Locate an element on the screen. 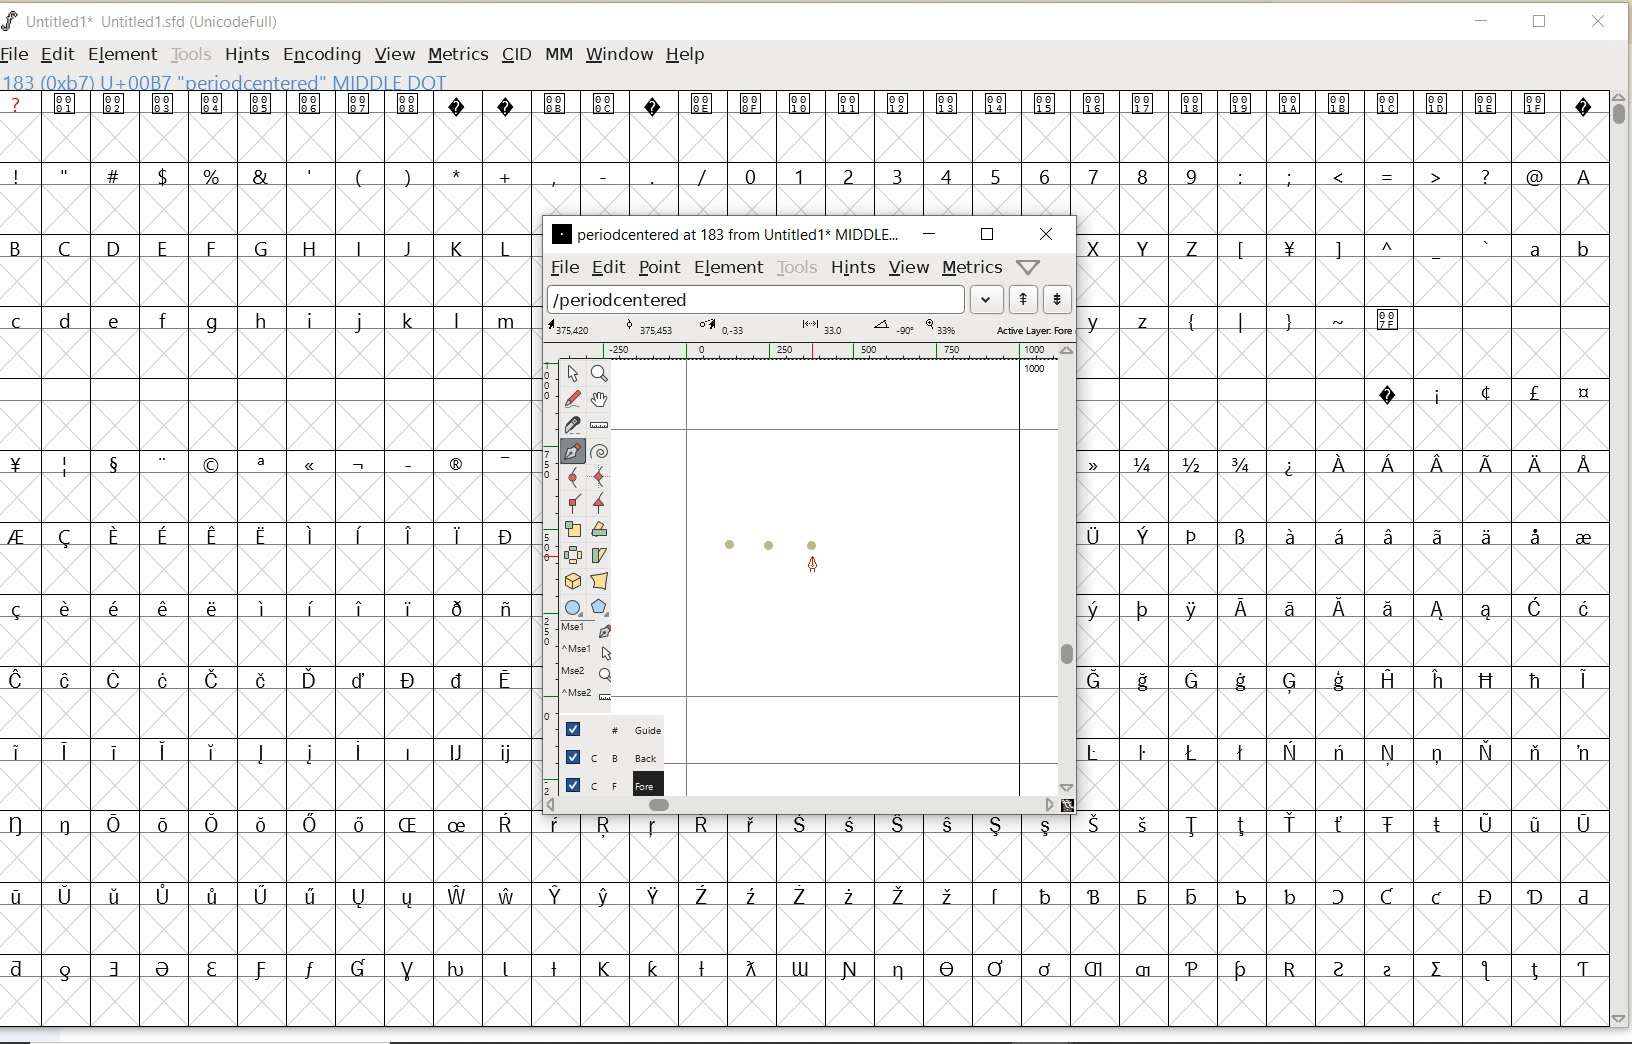 The image size is (1632, 1044). EDIT is located at coordinates (57, 56).